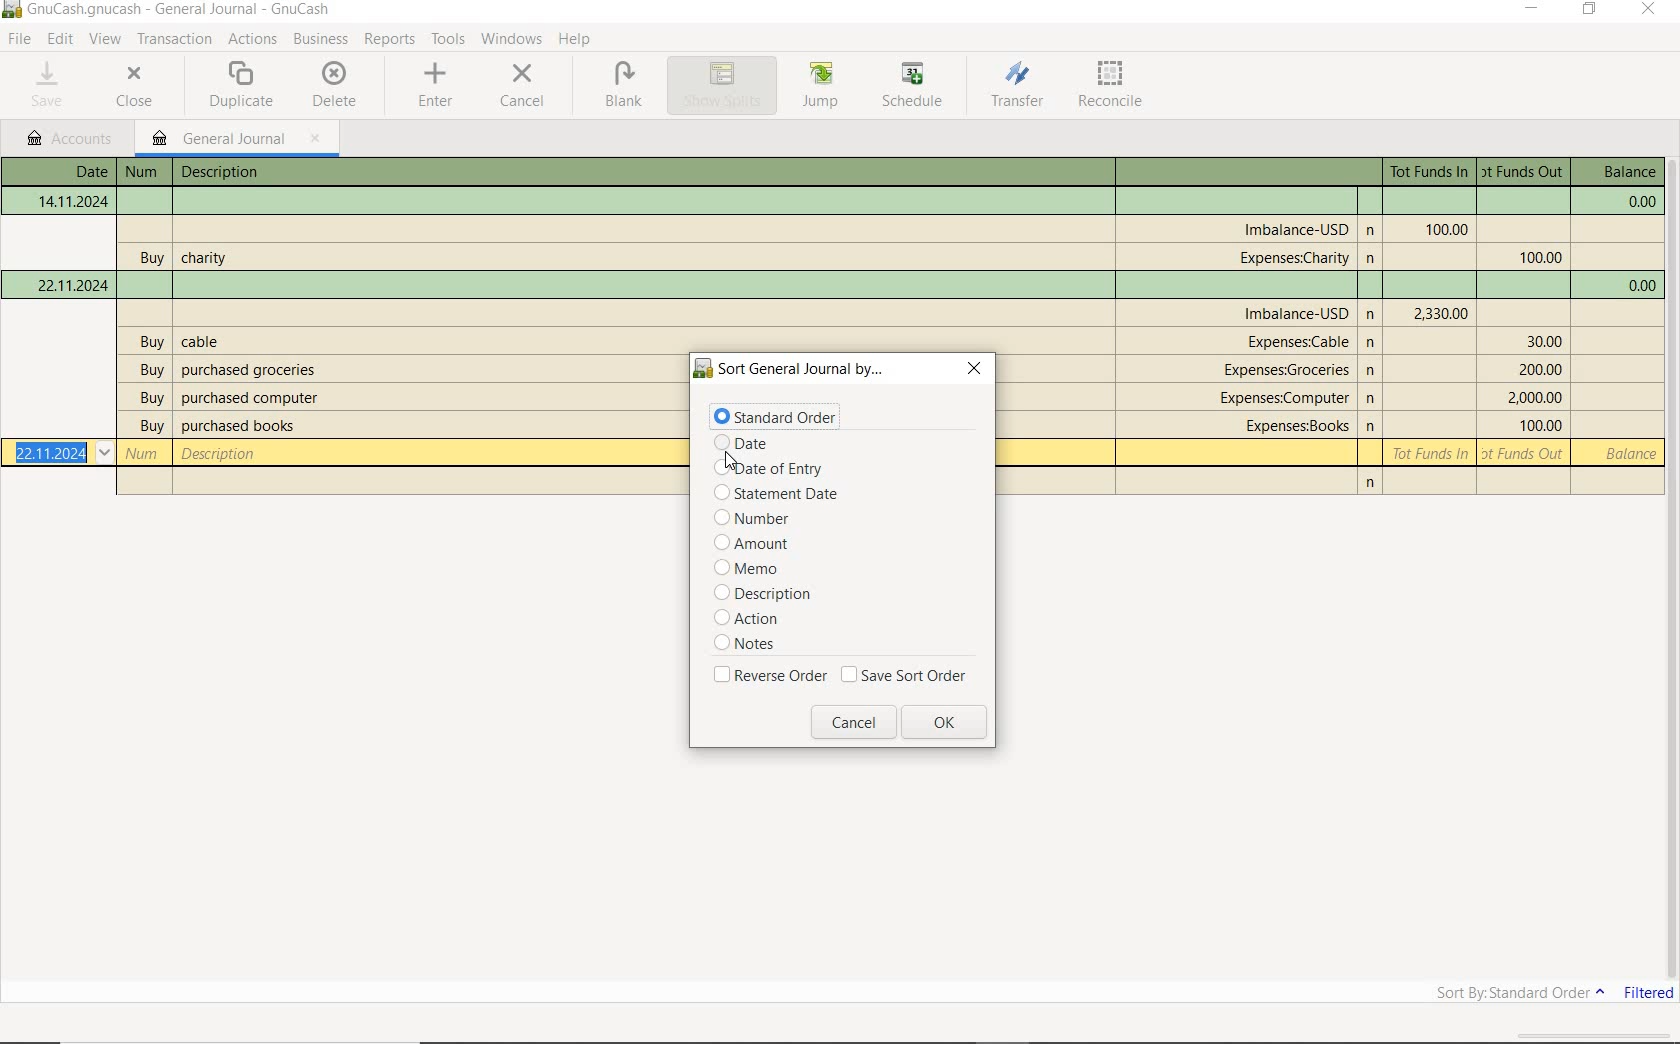  What do you see at coordinates (136, 86) in the screenshot?
I see `CLOSE` at bounding box center [136, 86].